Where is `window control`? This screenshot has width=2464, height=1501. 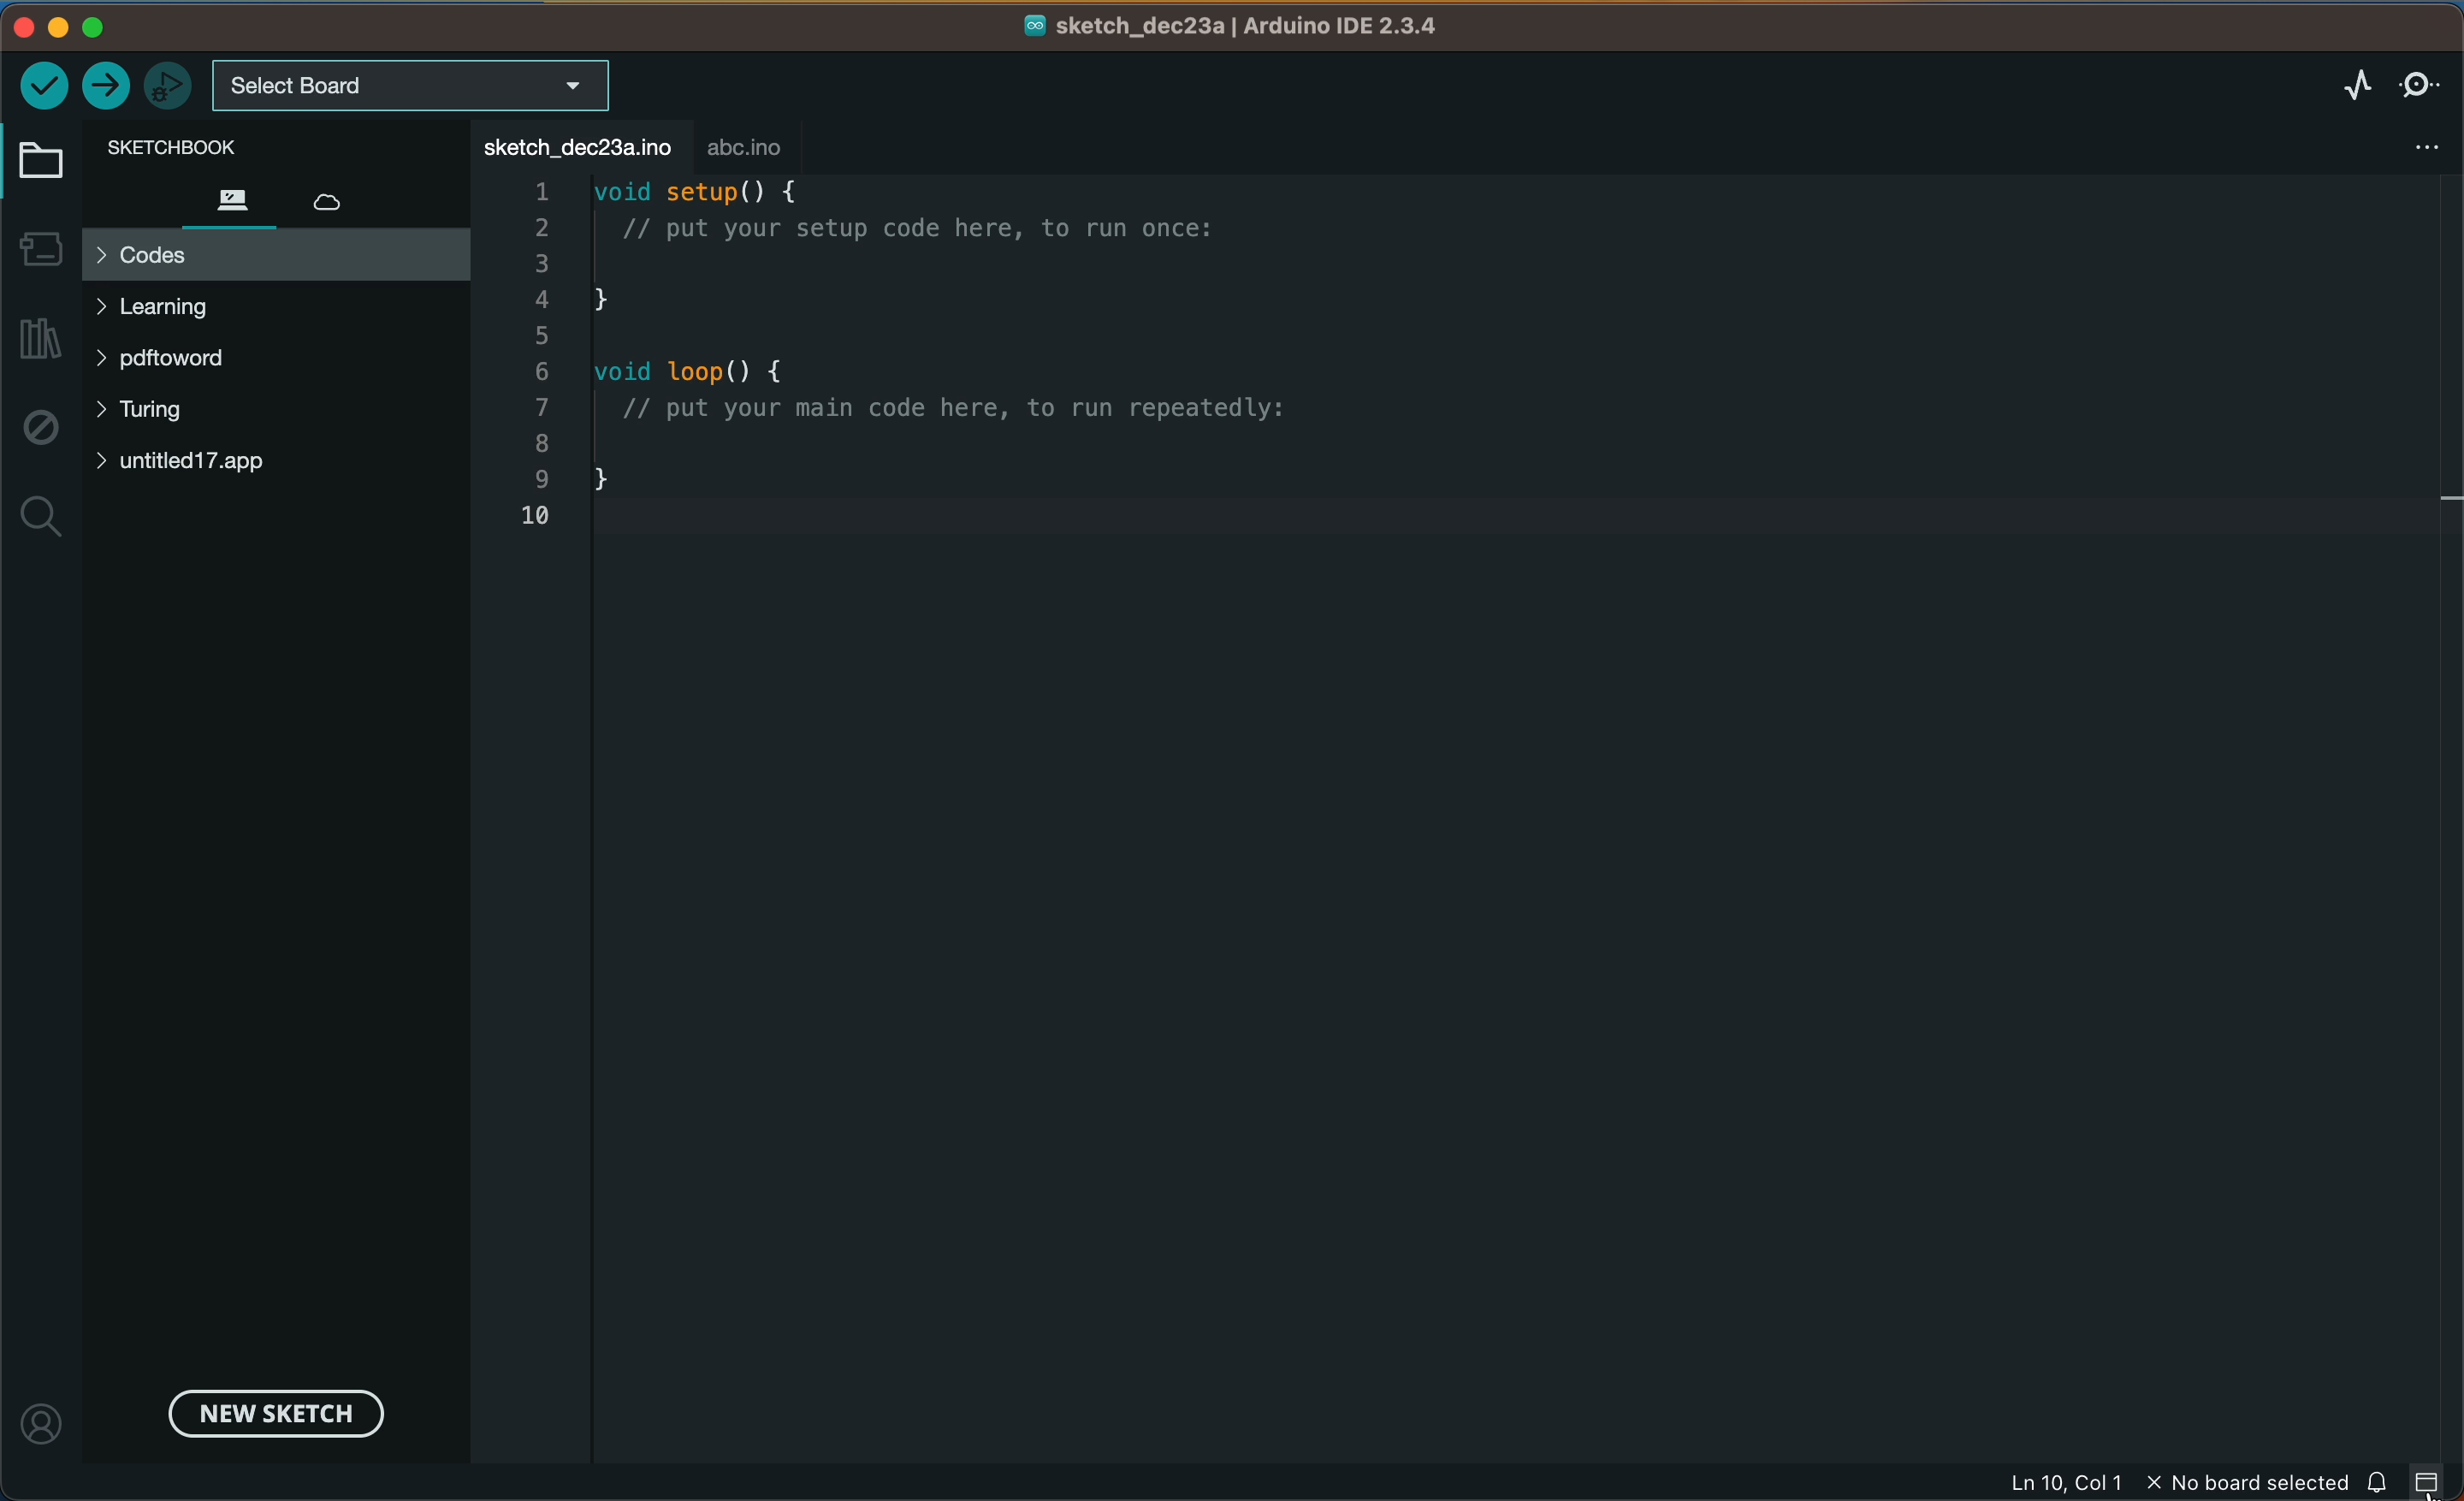 window control is located at coordinates (147, 29).